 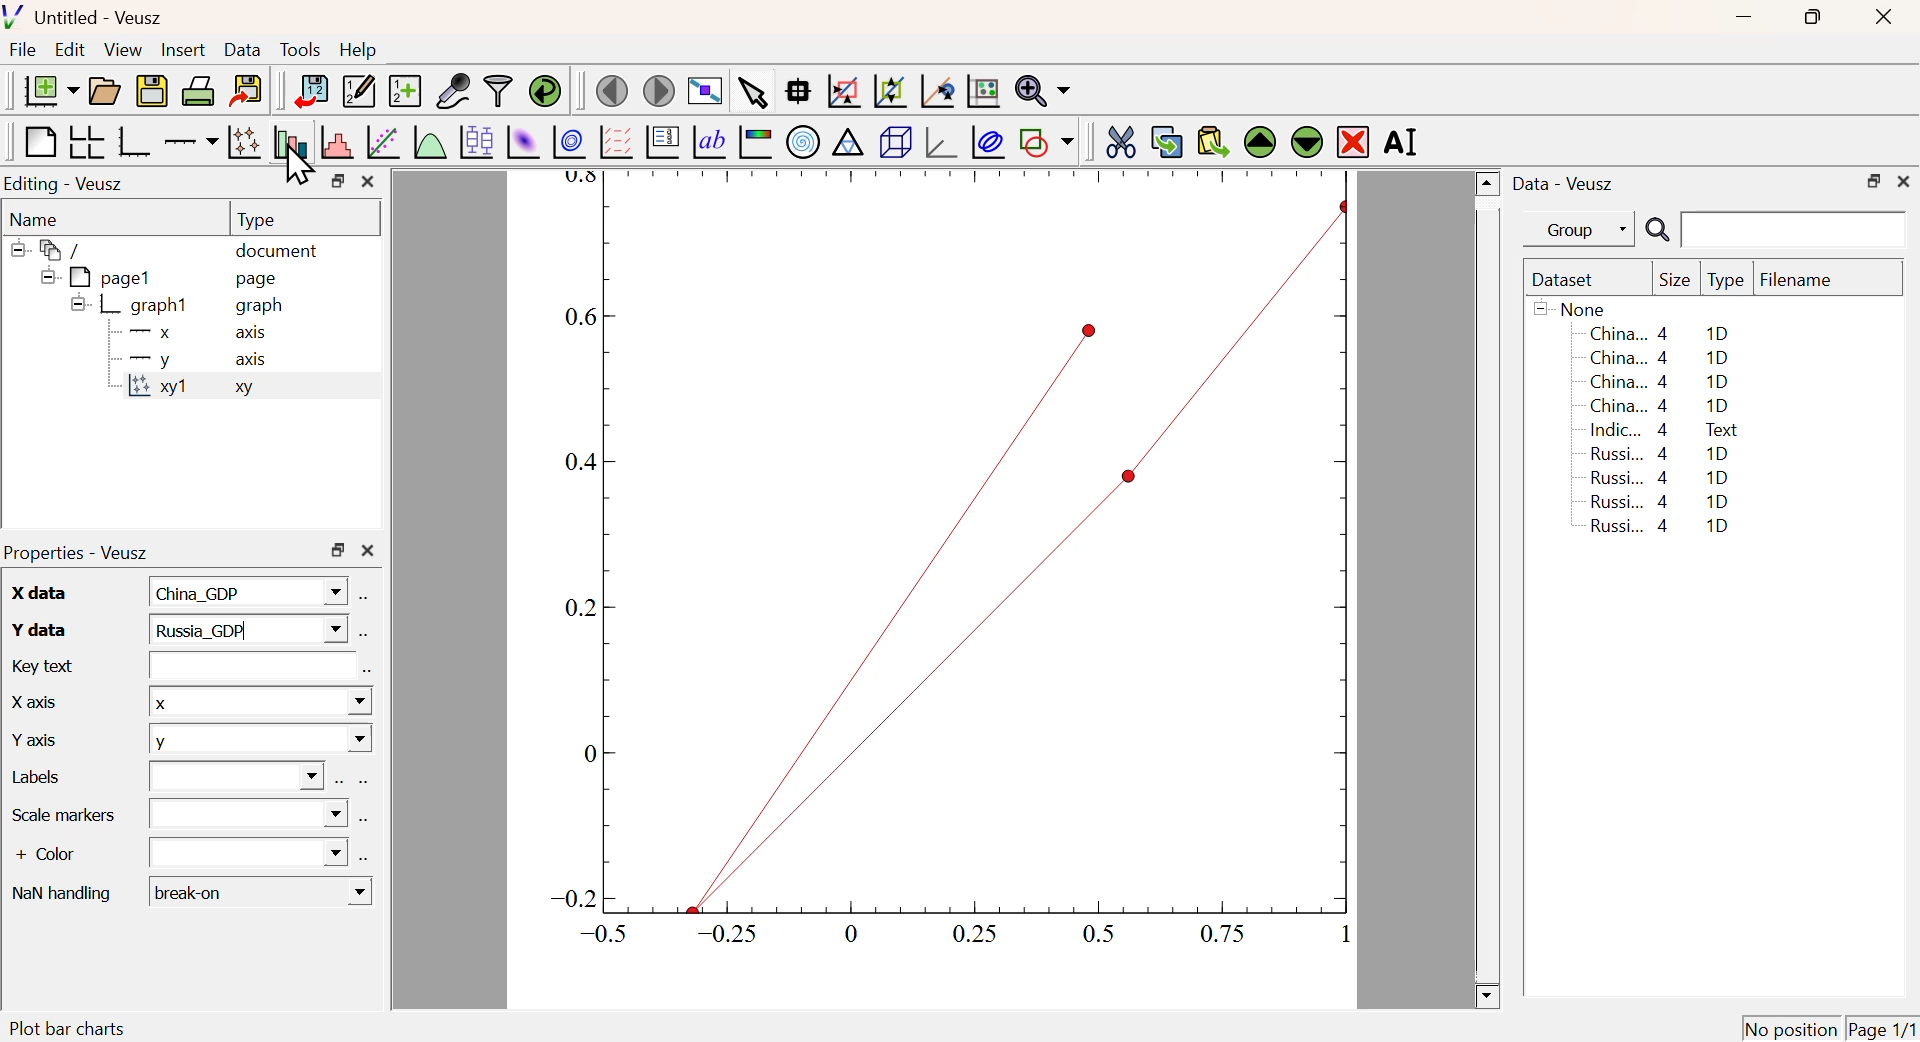 What do you see at coordinates (278, 253) in the screenshot?
I see `document` at bounding box center [278, 253].